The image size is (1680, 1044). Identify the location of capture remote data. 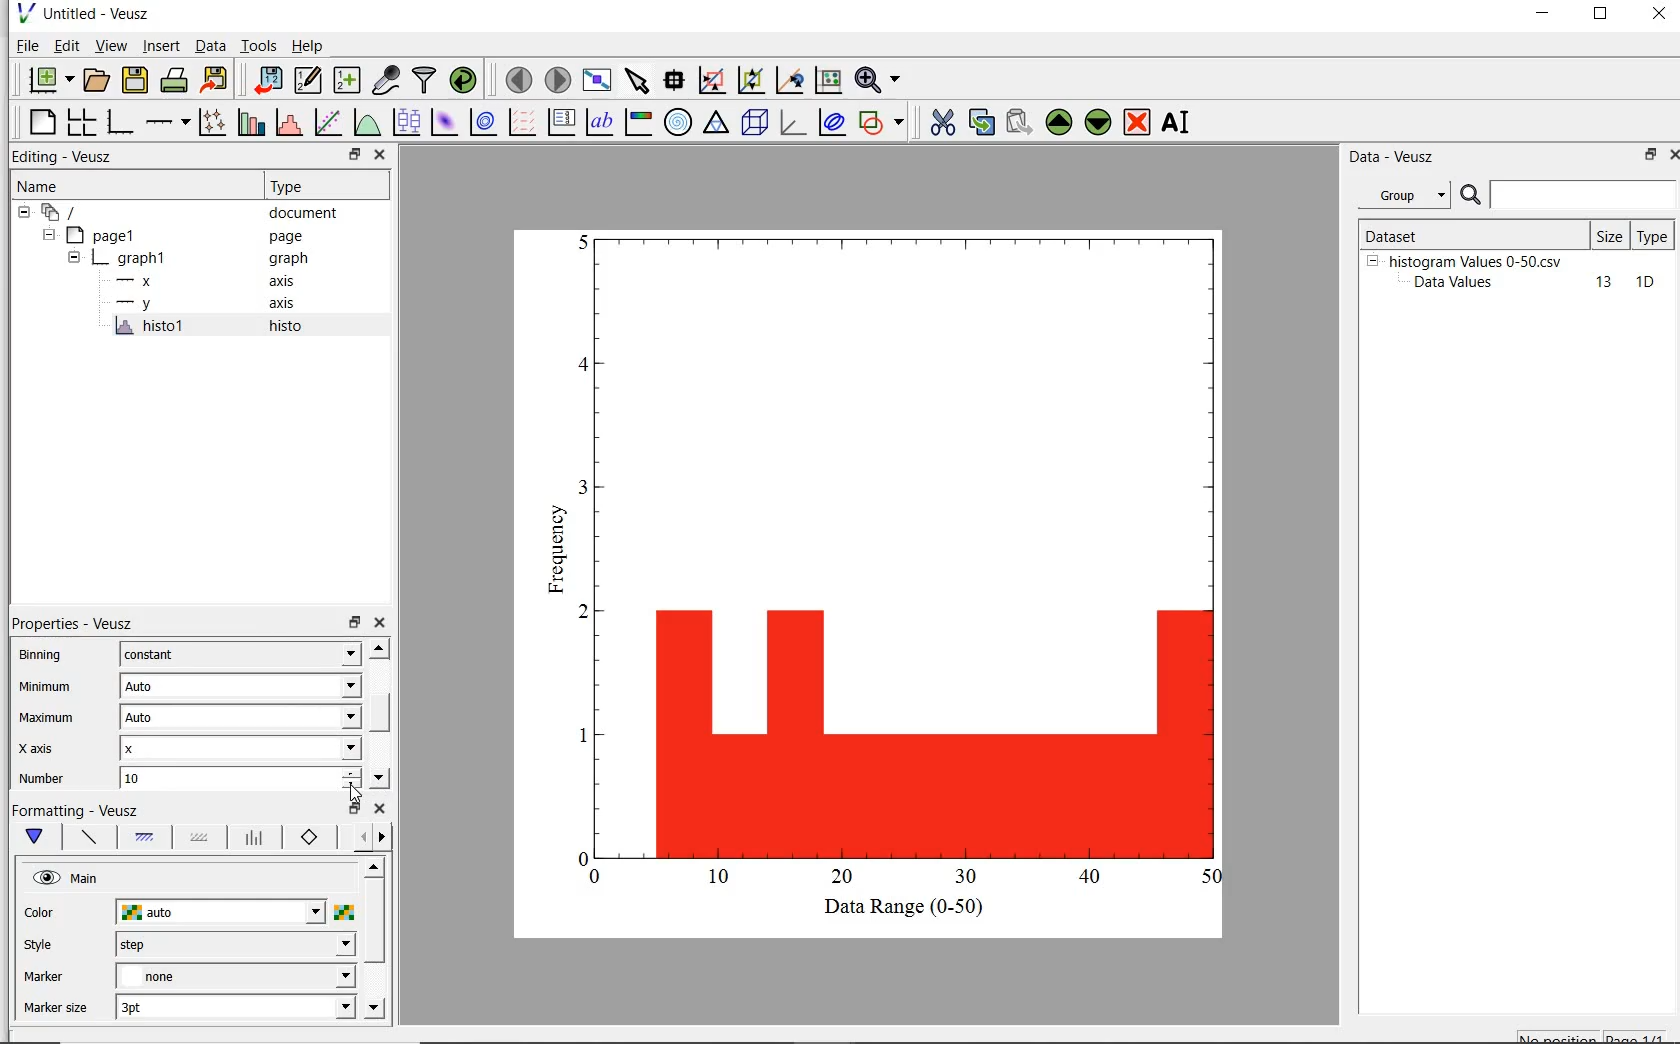
(386, 81).